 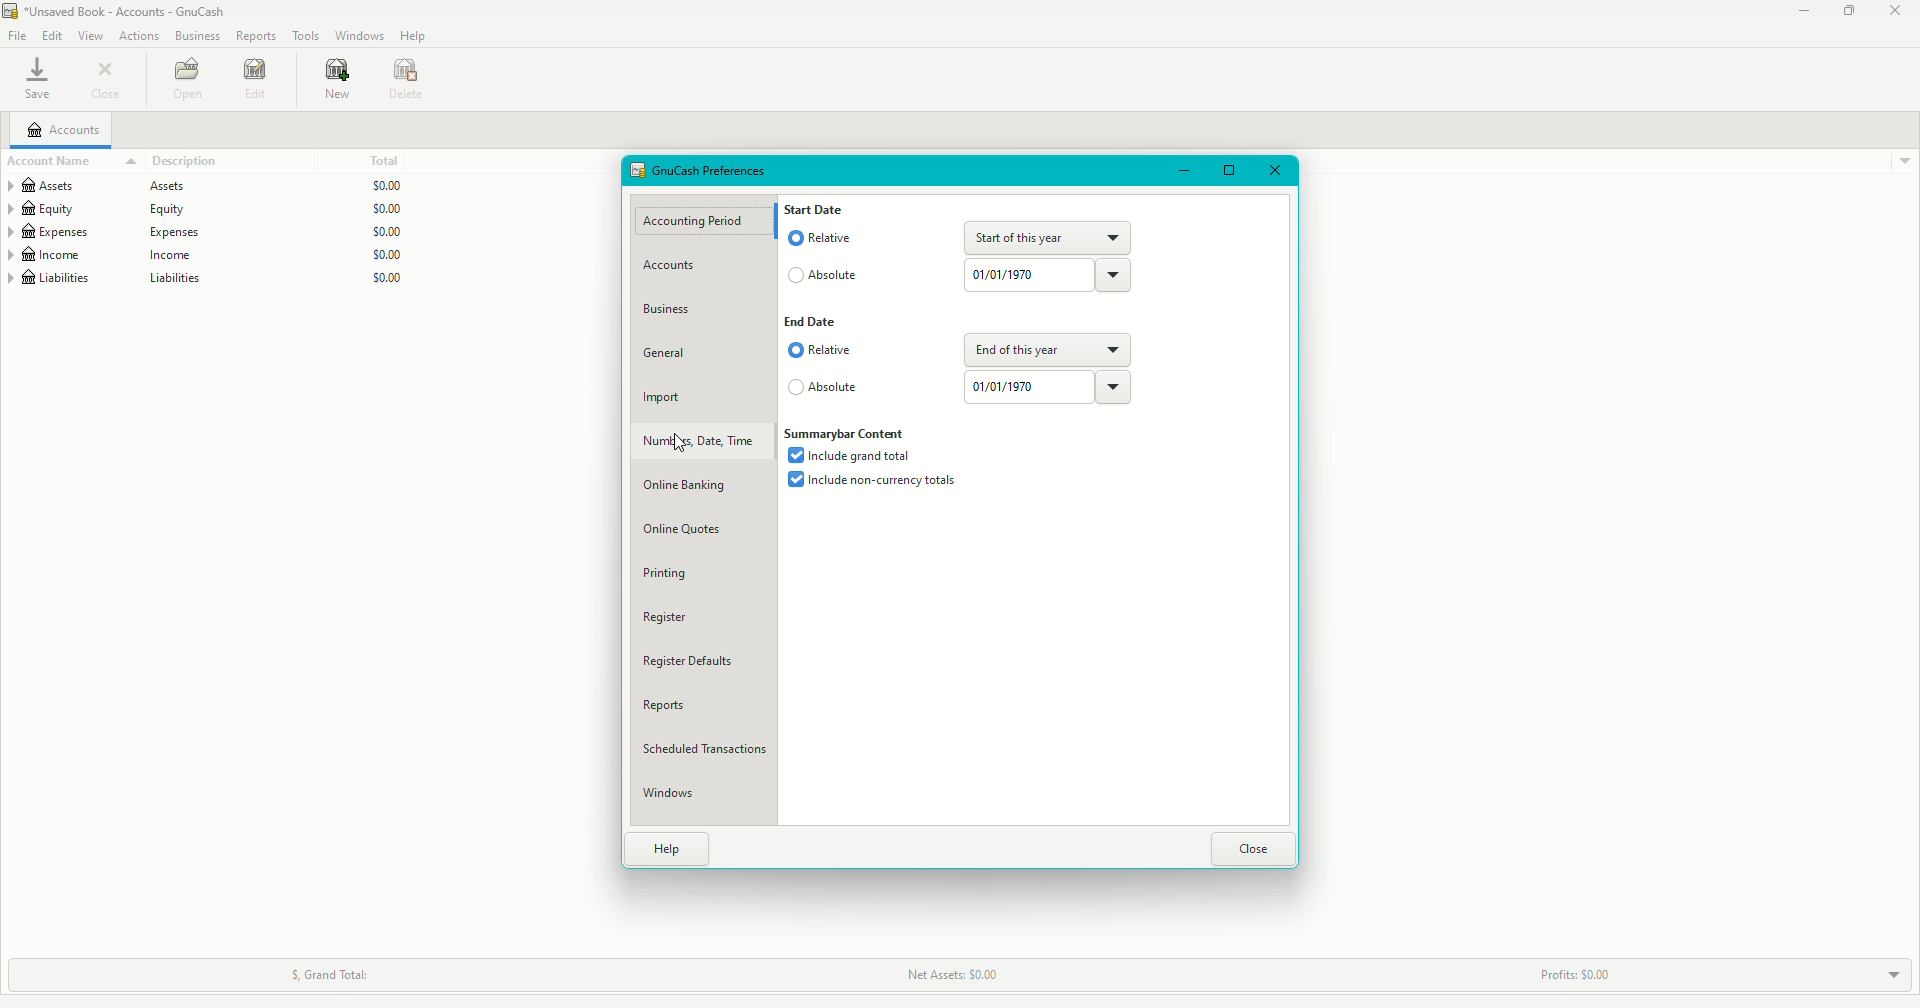 What do you see at coordinates (1049, 351) in the screenshot?
I see `End of this year` at bounding box center [1049, 351].